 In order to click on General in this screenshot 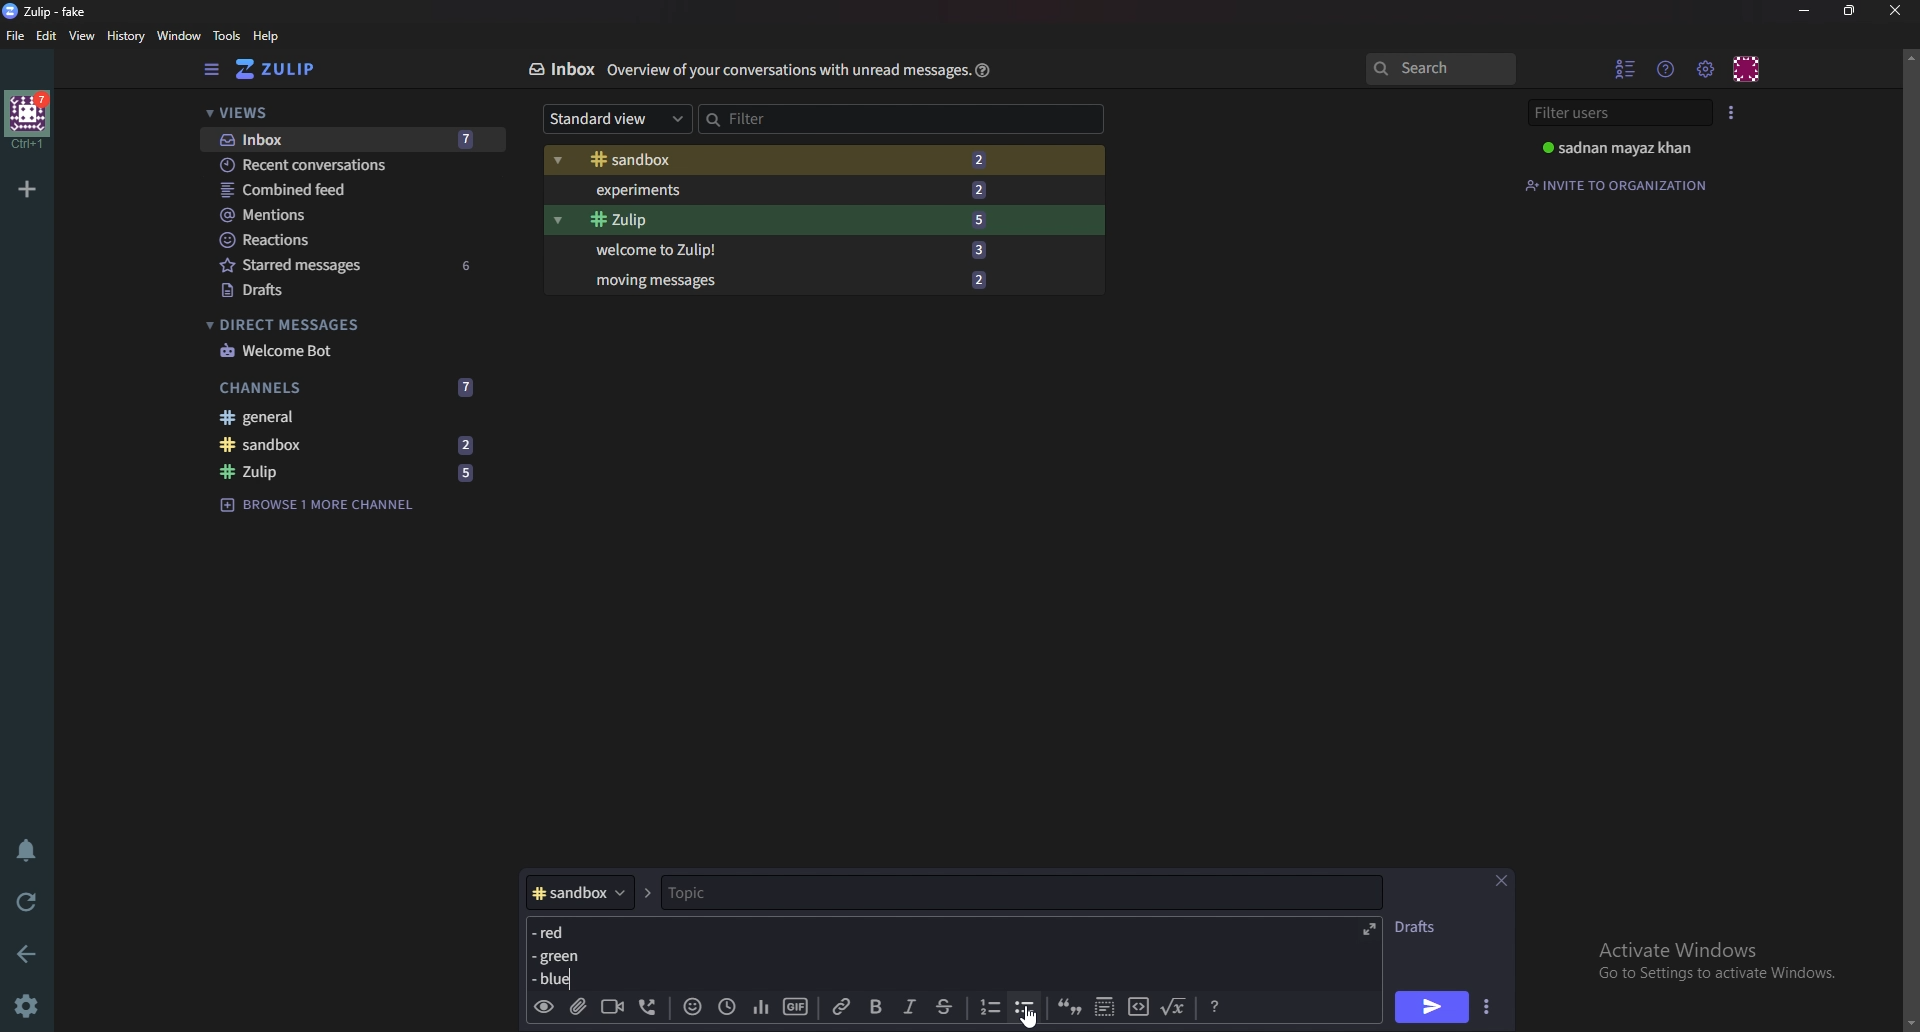, I will do `click(340, 416)`.